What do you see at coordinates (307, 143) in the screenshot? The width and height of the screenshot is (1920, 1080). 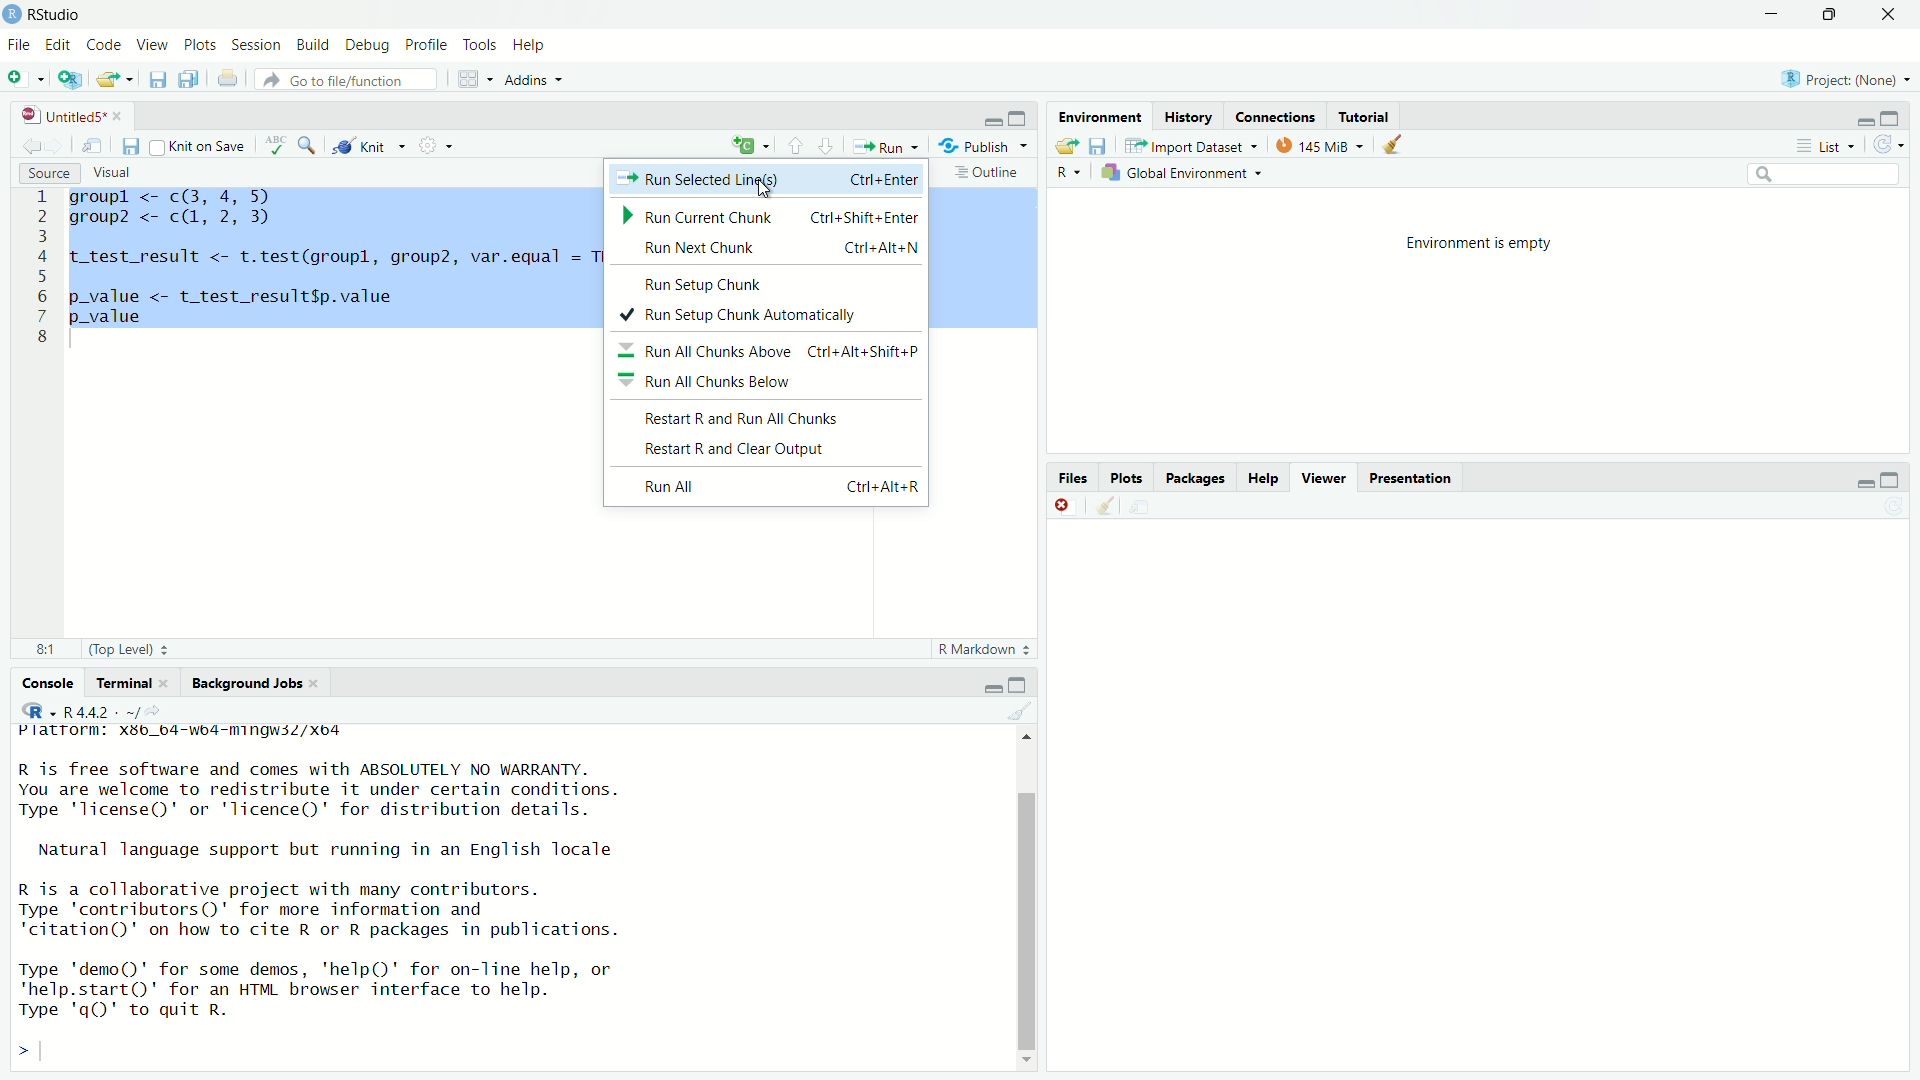 I see `search` at bounding box center [307, 143].